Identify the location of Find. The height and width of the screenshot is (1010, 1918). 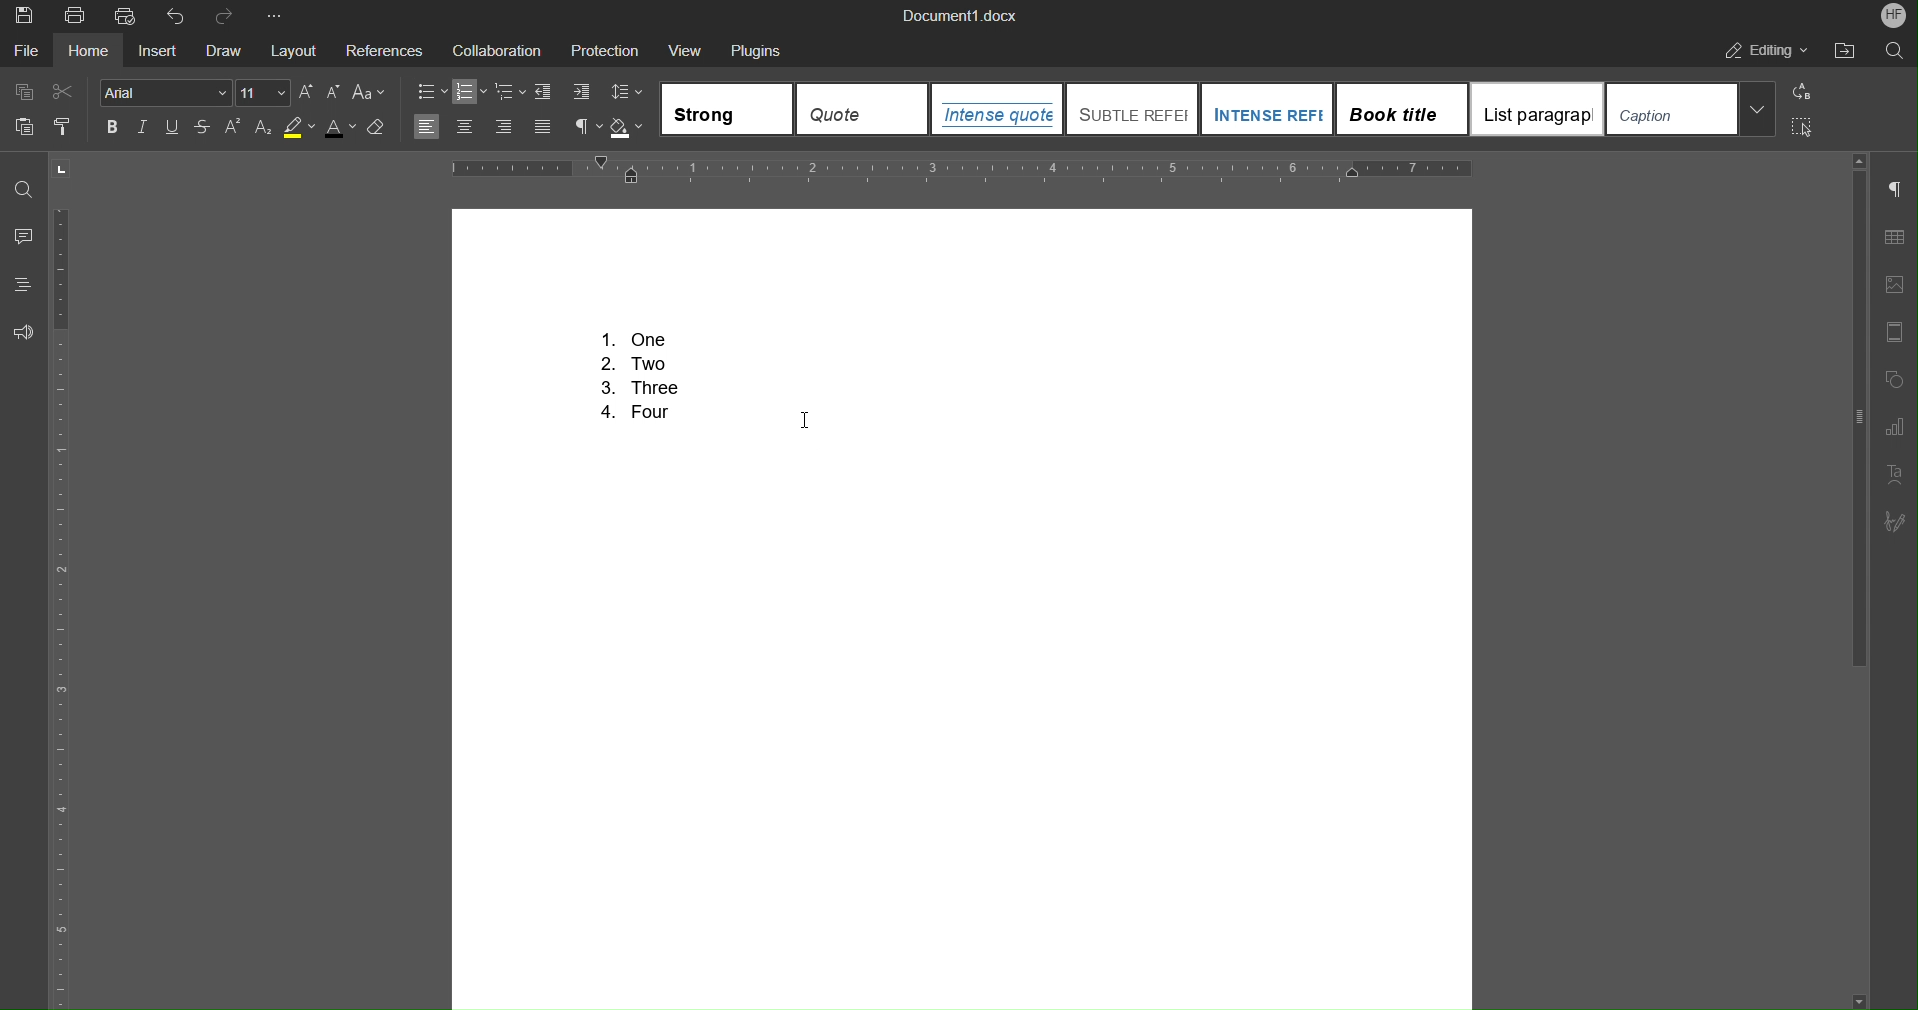
(23, 192).